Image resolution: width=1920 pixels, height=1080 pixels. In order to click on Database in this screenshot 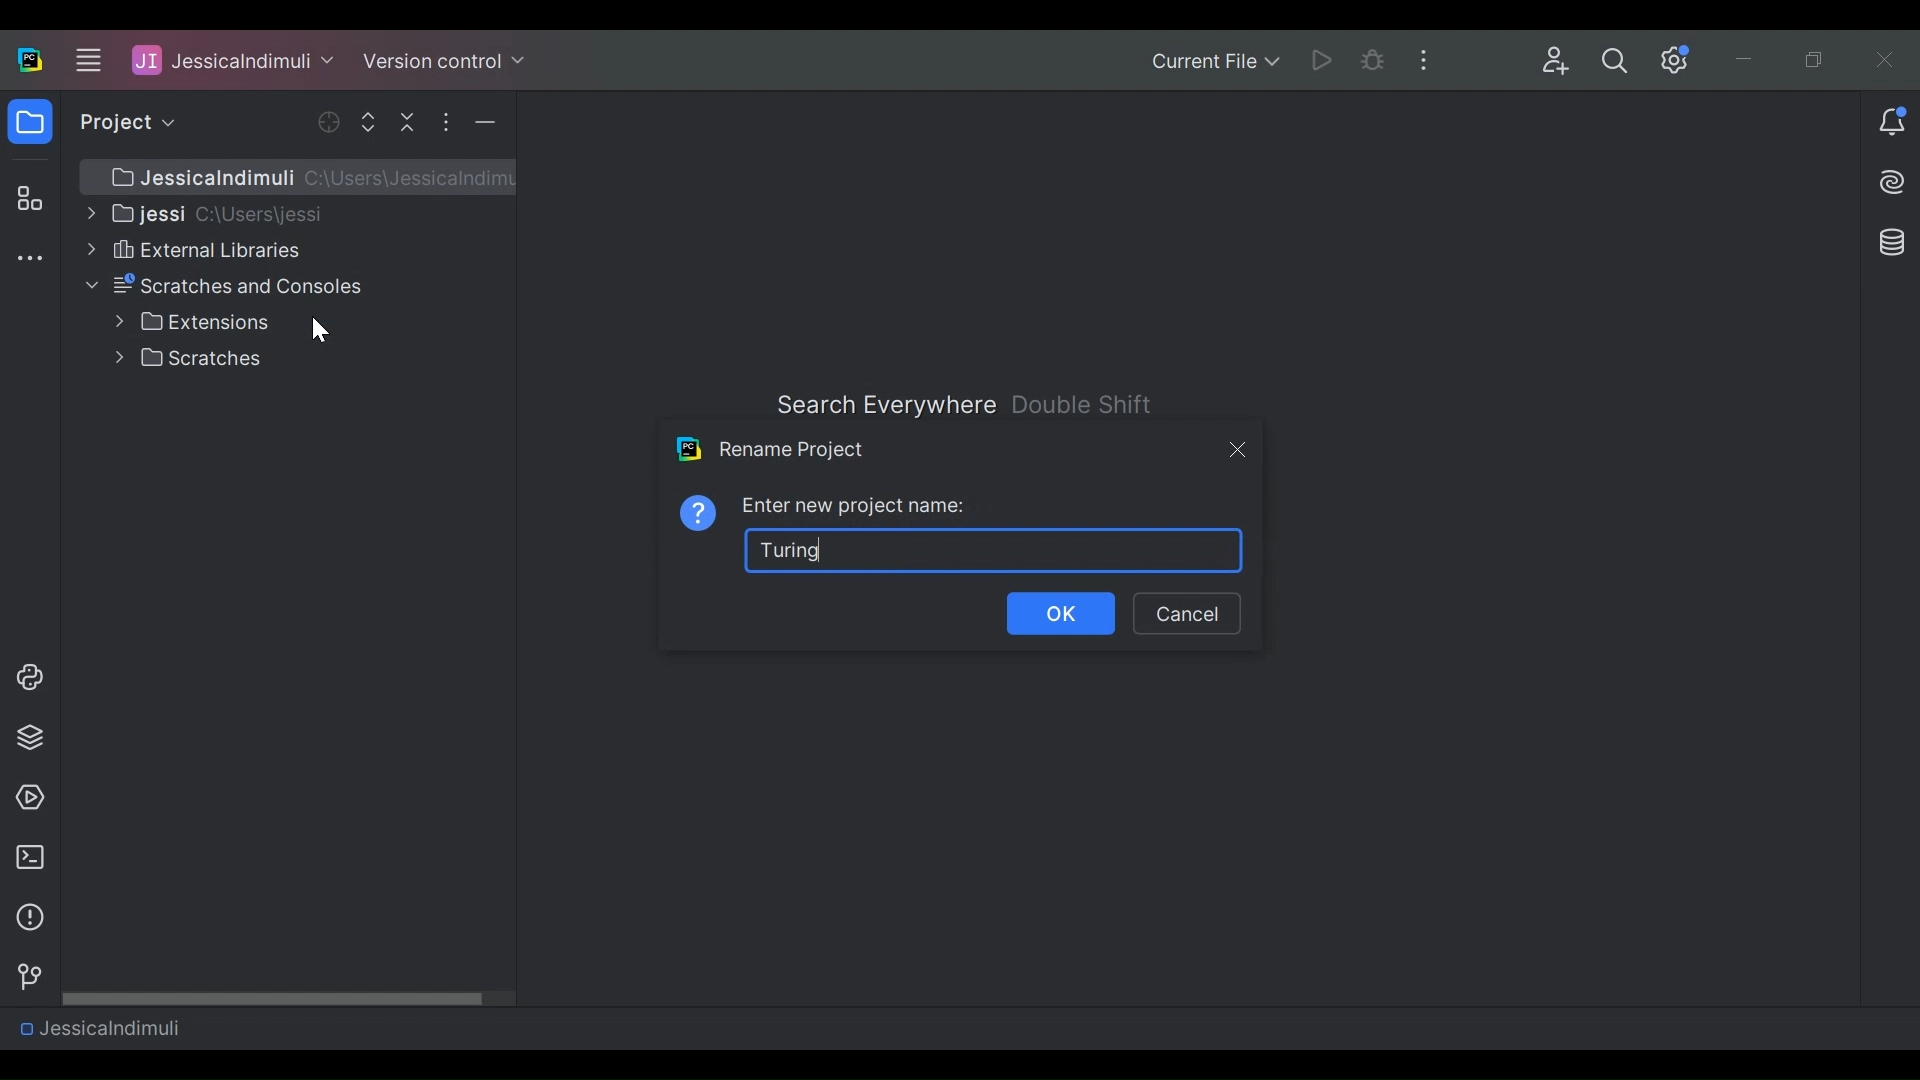, I will do `click(1888, 241)`.